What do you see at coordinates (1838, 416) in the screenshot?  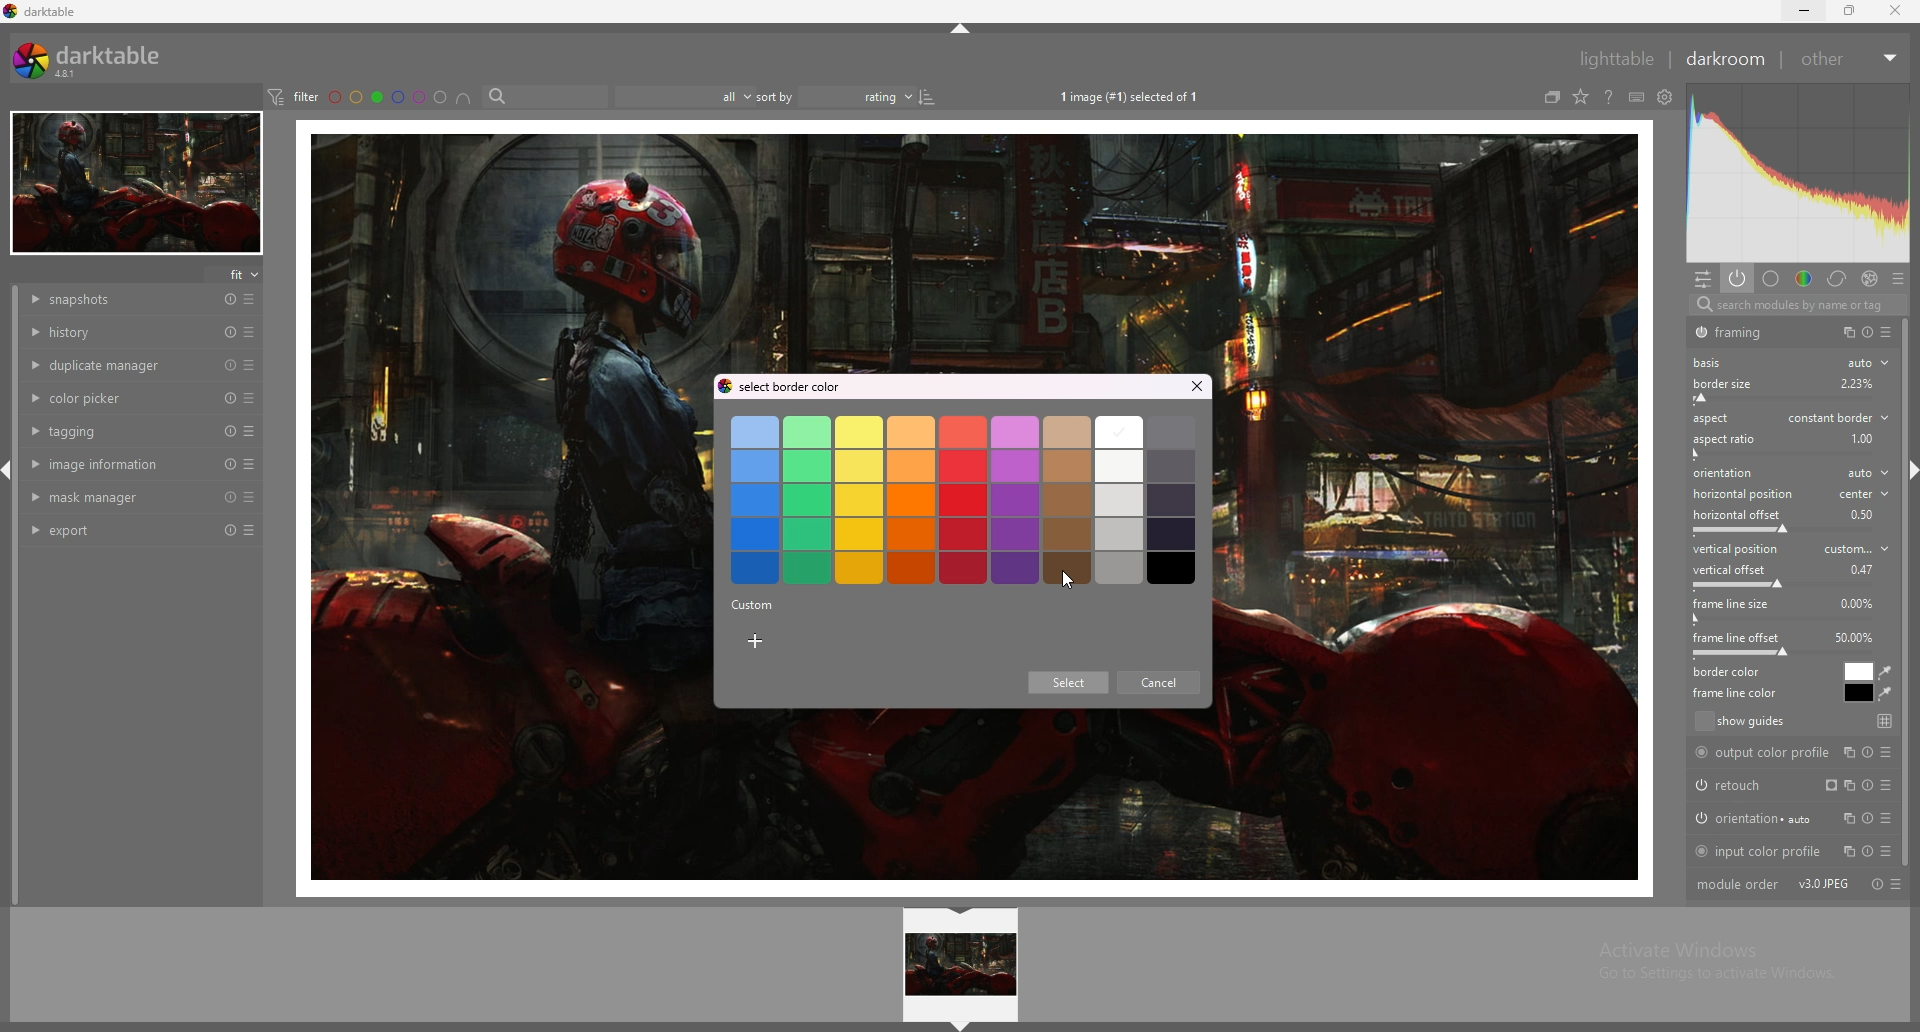 I see `aspect type` at bounding box center [1838, 416].